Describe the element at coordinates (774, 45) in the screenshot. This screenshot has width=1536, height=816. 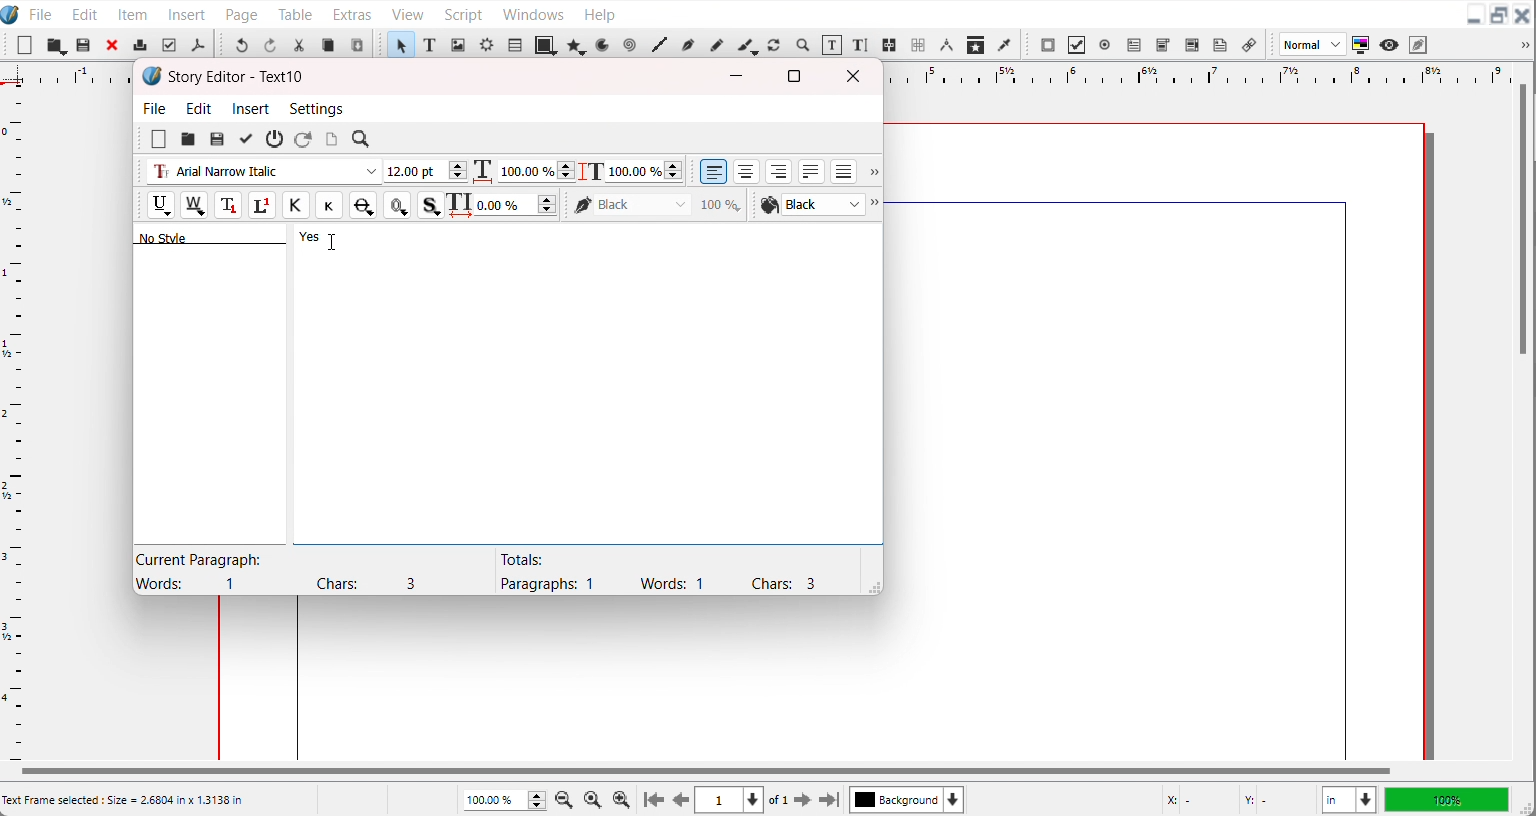
I see `Rotate item` at that location.